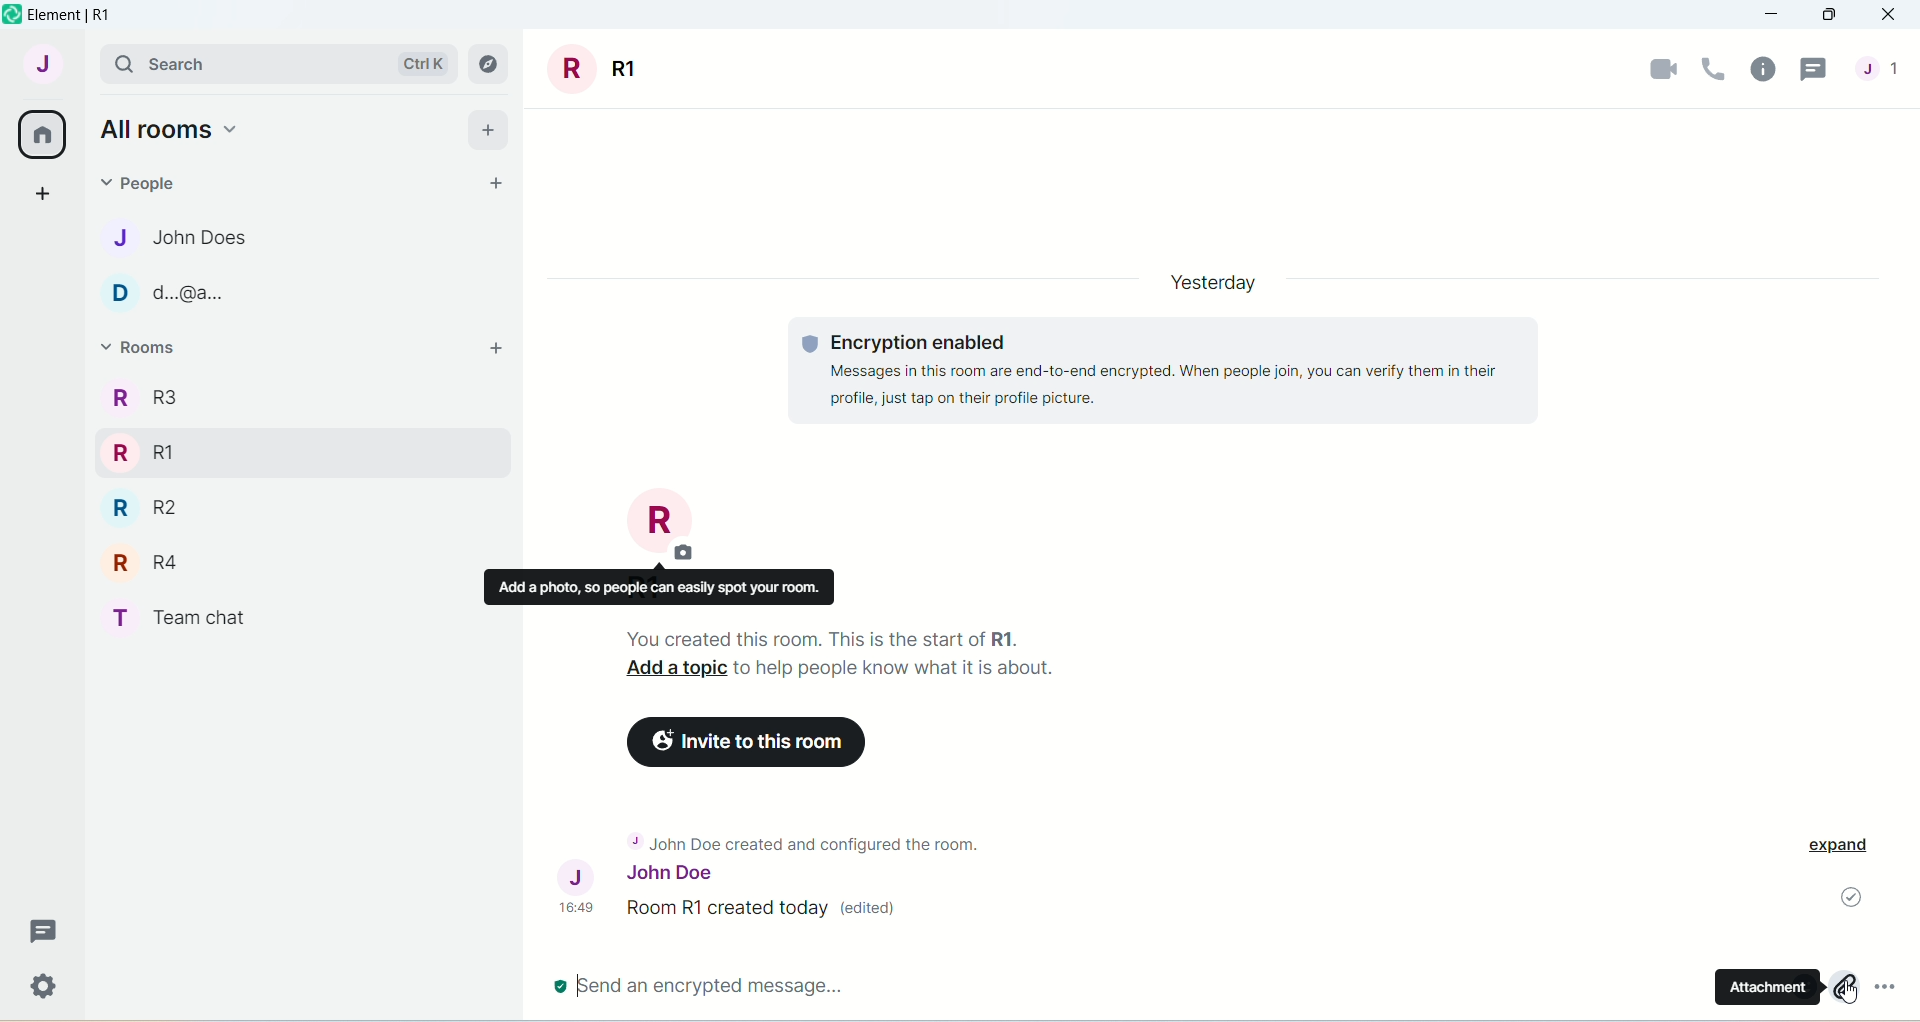  I want to click on minimize, so click(1774, 15).